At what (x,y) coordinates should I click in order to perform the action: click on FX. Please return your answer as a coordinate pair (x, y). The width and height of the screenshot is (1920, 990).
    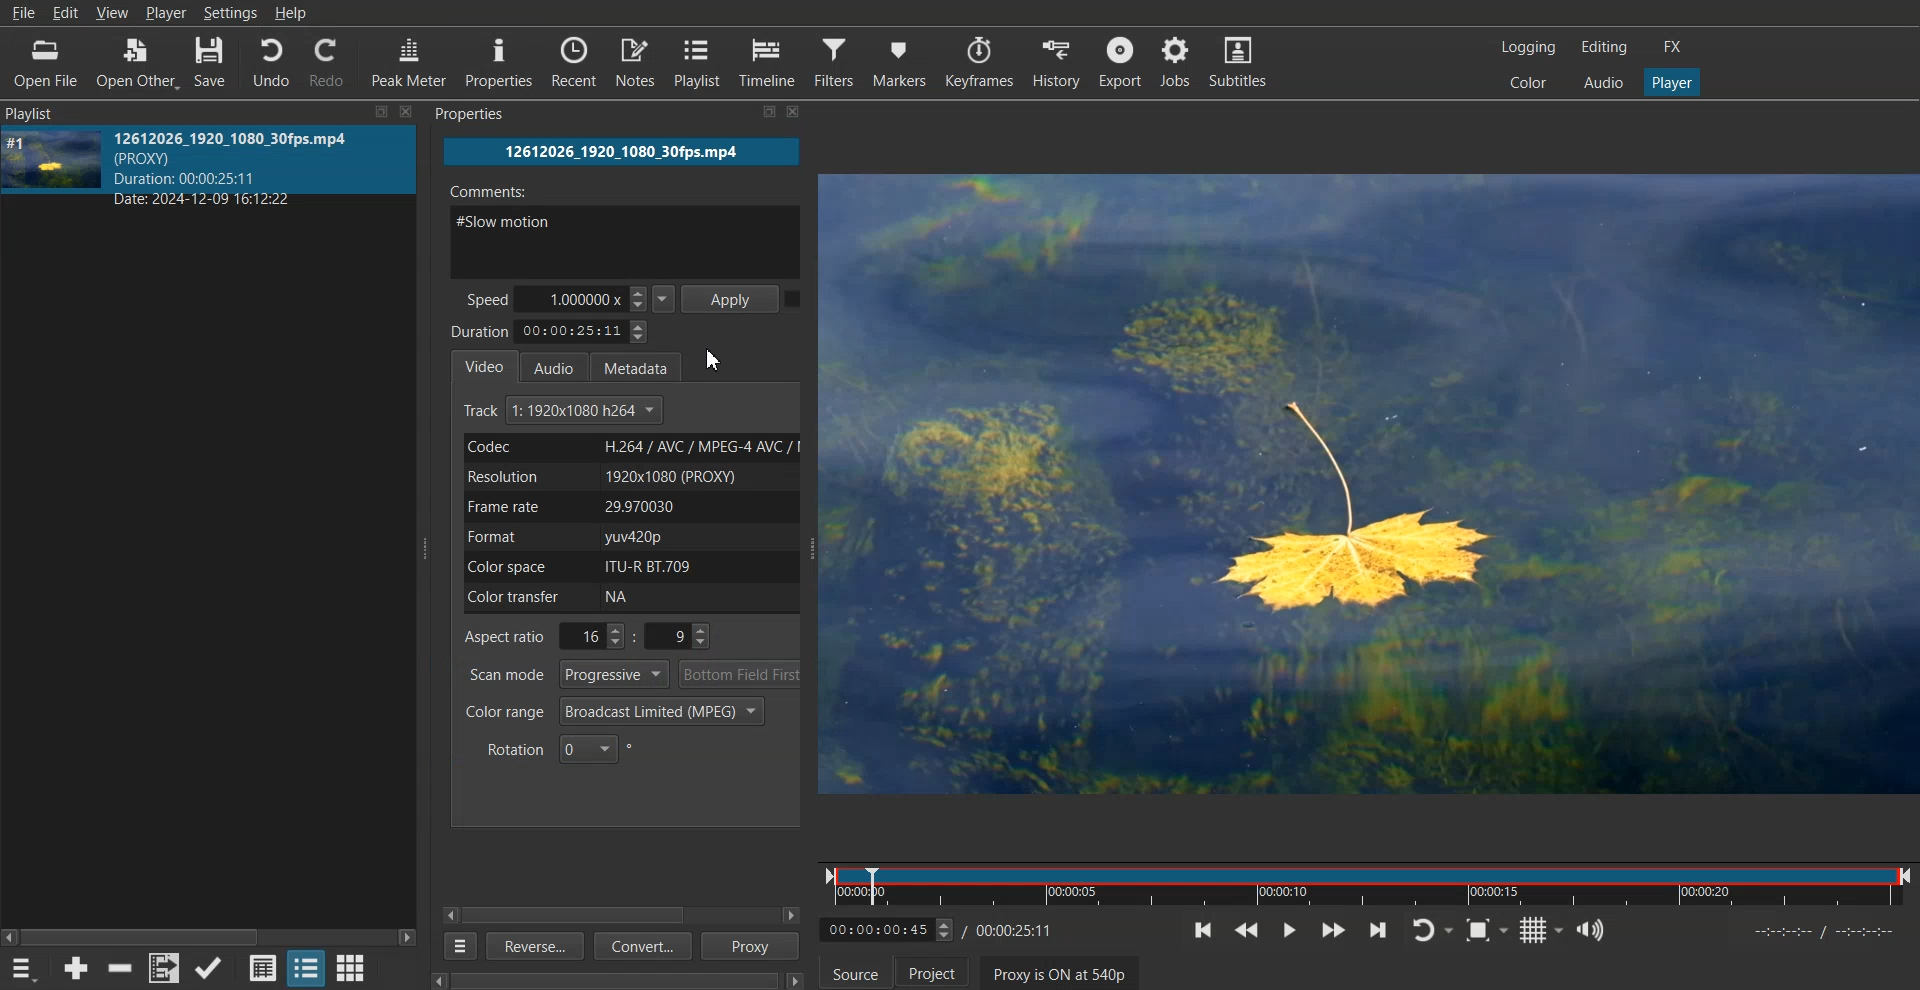
    Looking at the image, I should click on (1675, 48).